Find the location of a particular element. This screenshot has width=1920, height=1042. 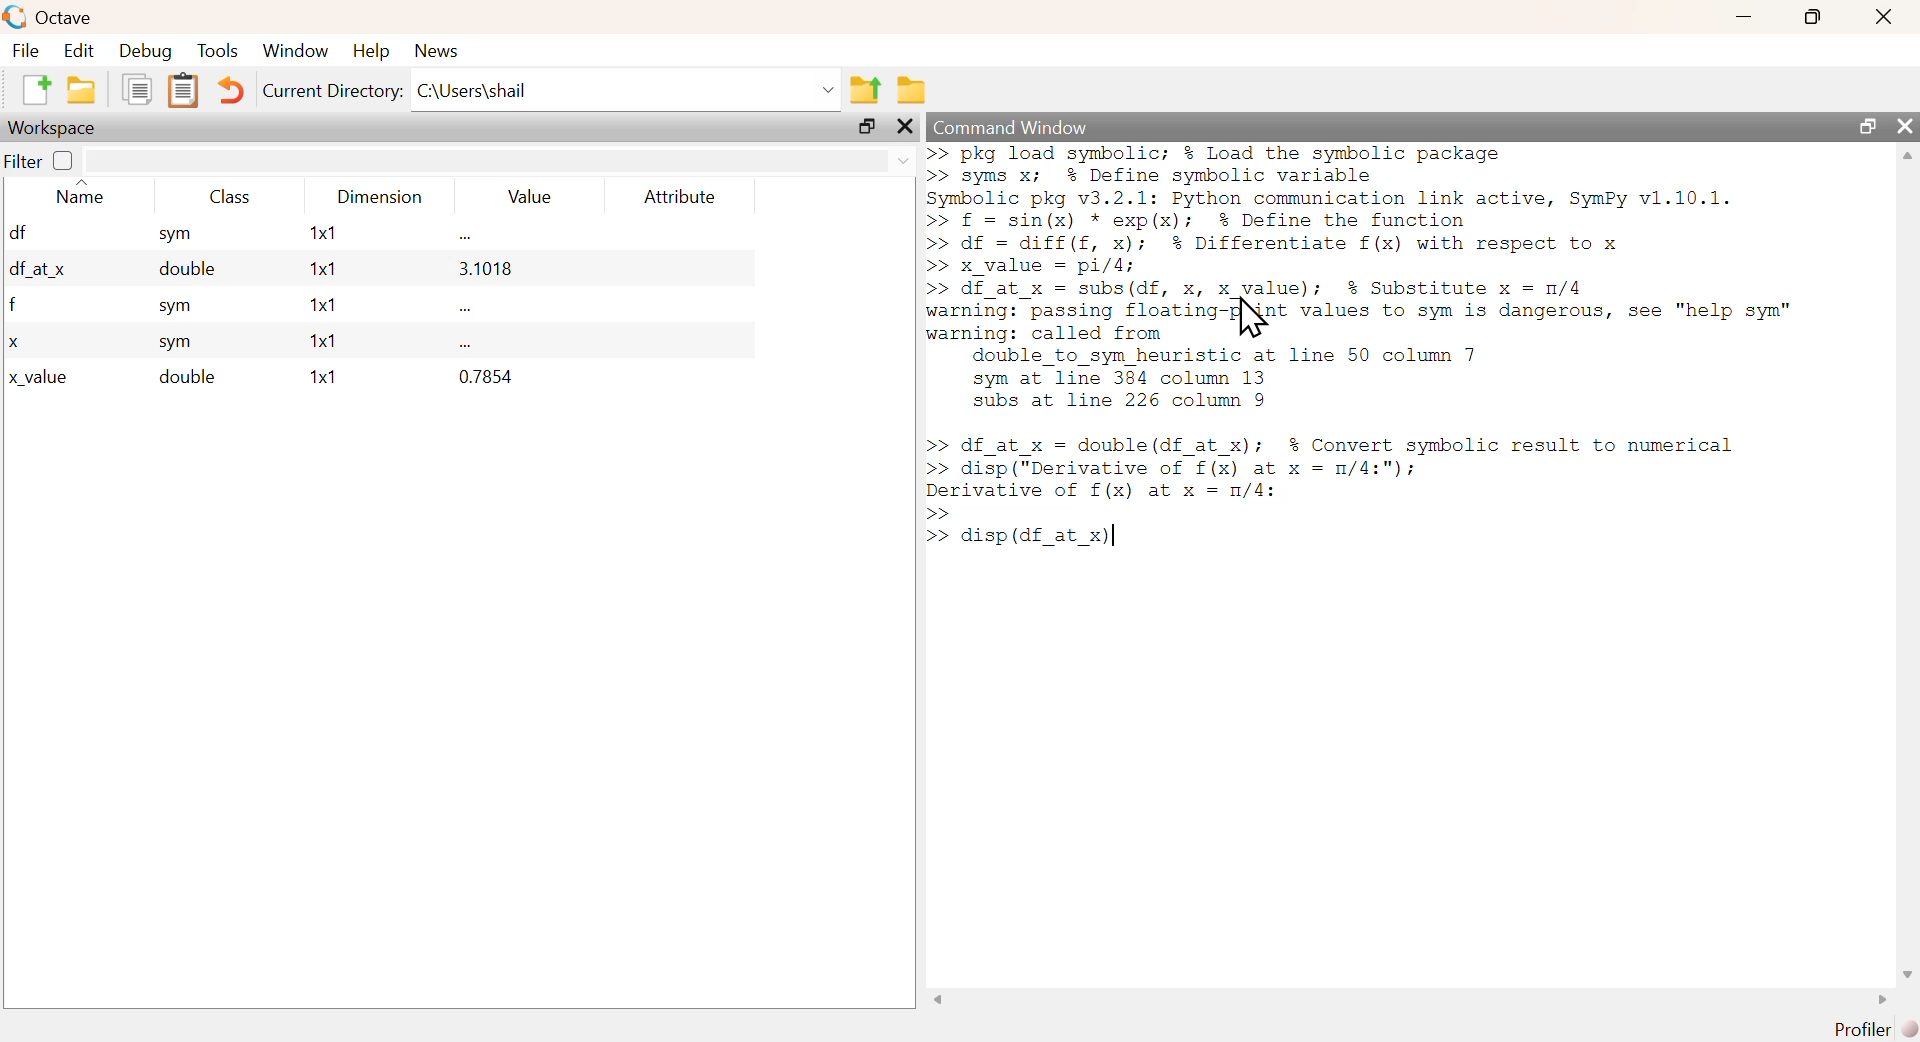

News is located at coordinates (437, 51).